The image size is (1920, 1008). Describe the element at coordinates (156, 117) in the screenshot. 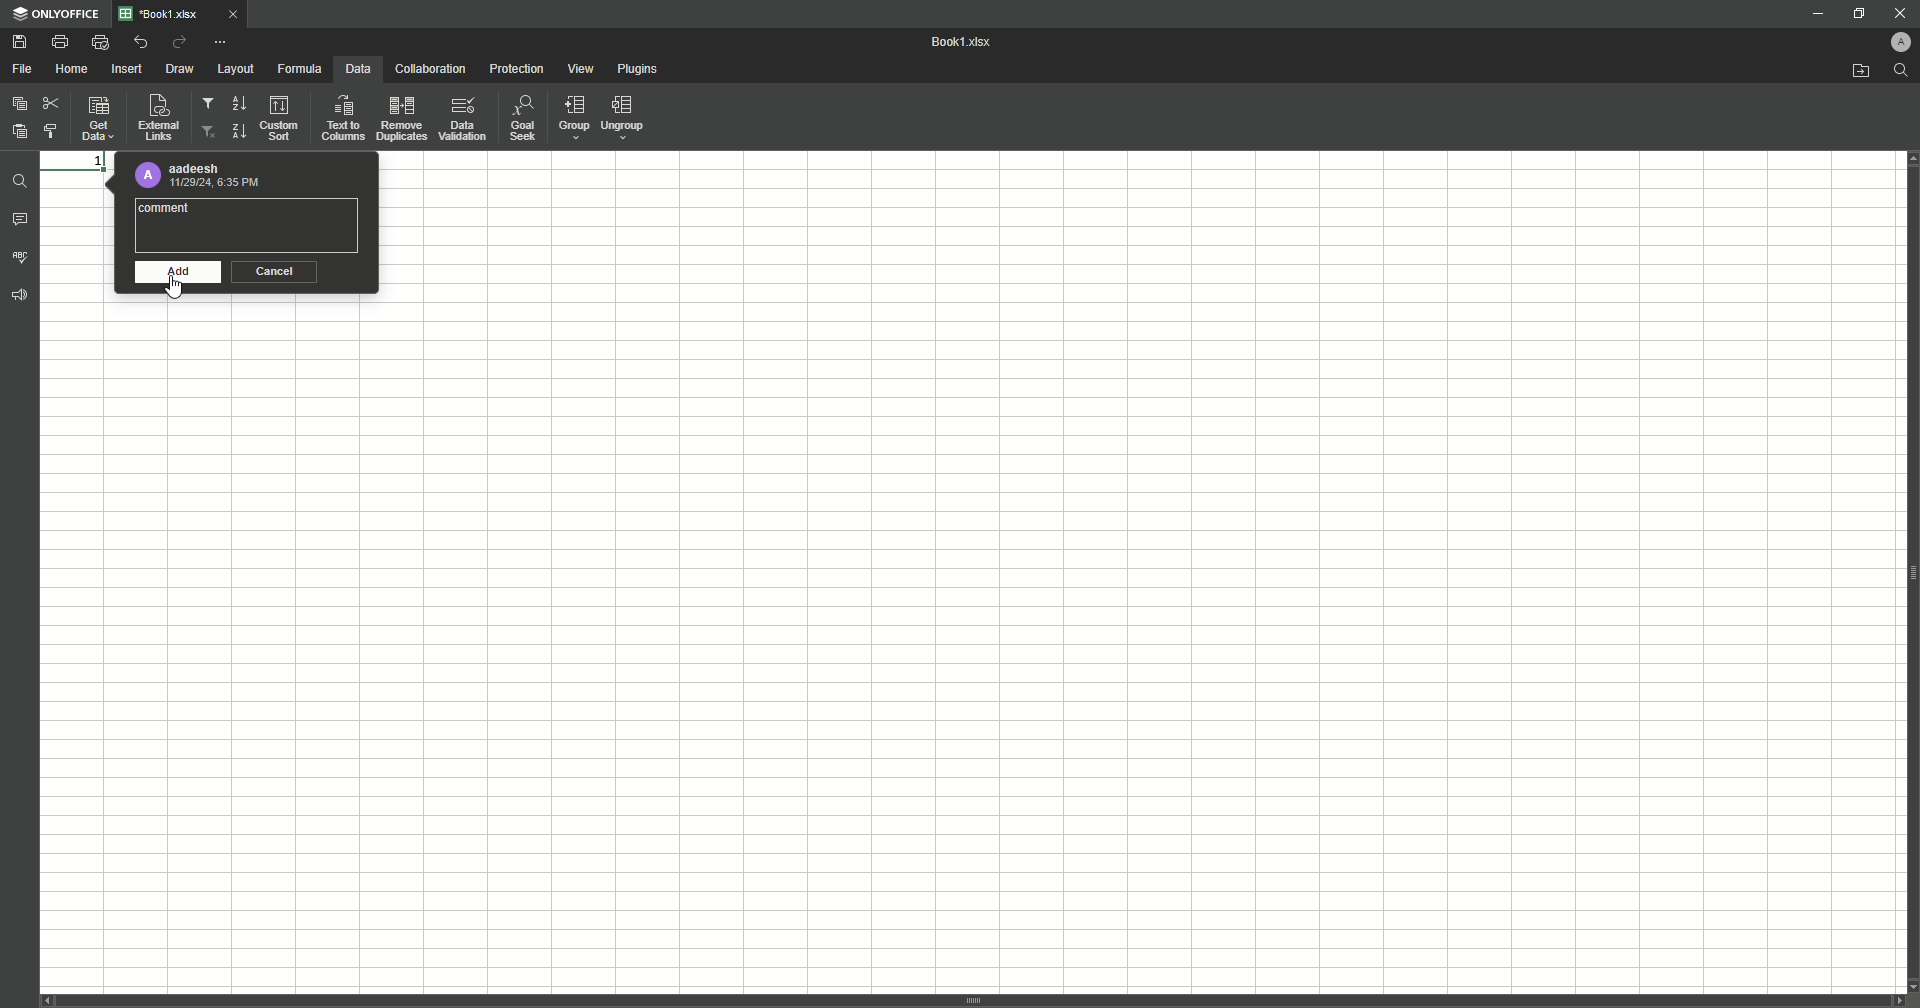

I see `External Links` at that location.